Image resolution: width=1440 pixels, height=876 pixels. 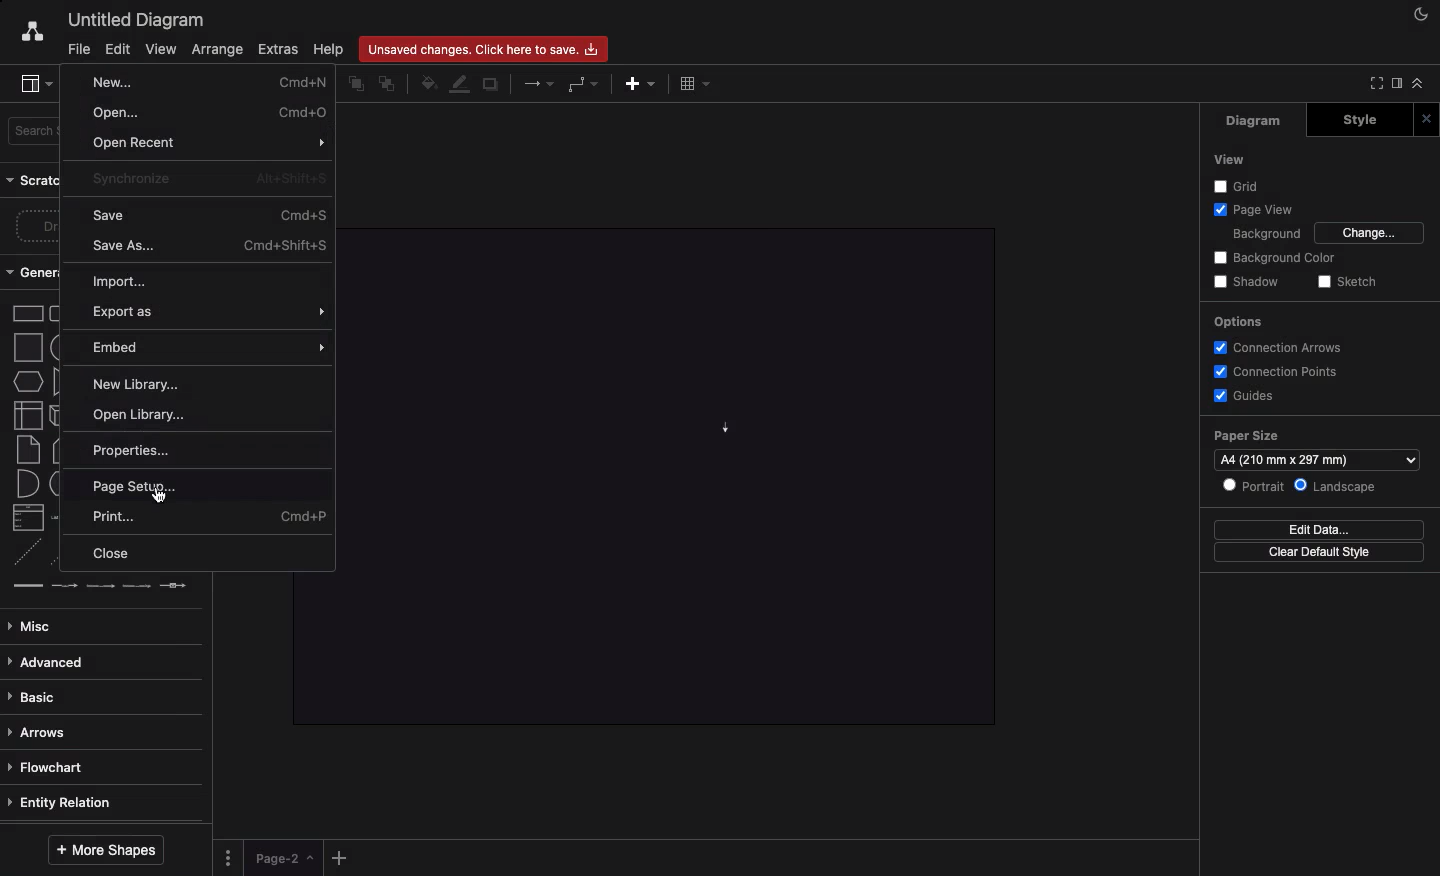 What do you see at coordinates (1239, 185) in the screenshot?
I see `Grid` at bounding box center [1239, 185].